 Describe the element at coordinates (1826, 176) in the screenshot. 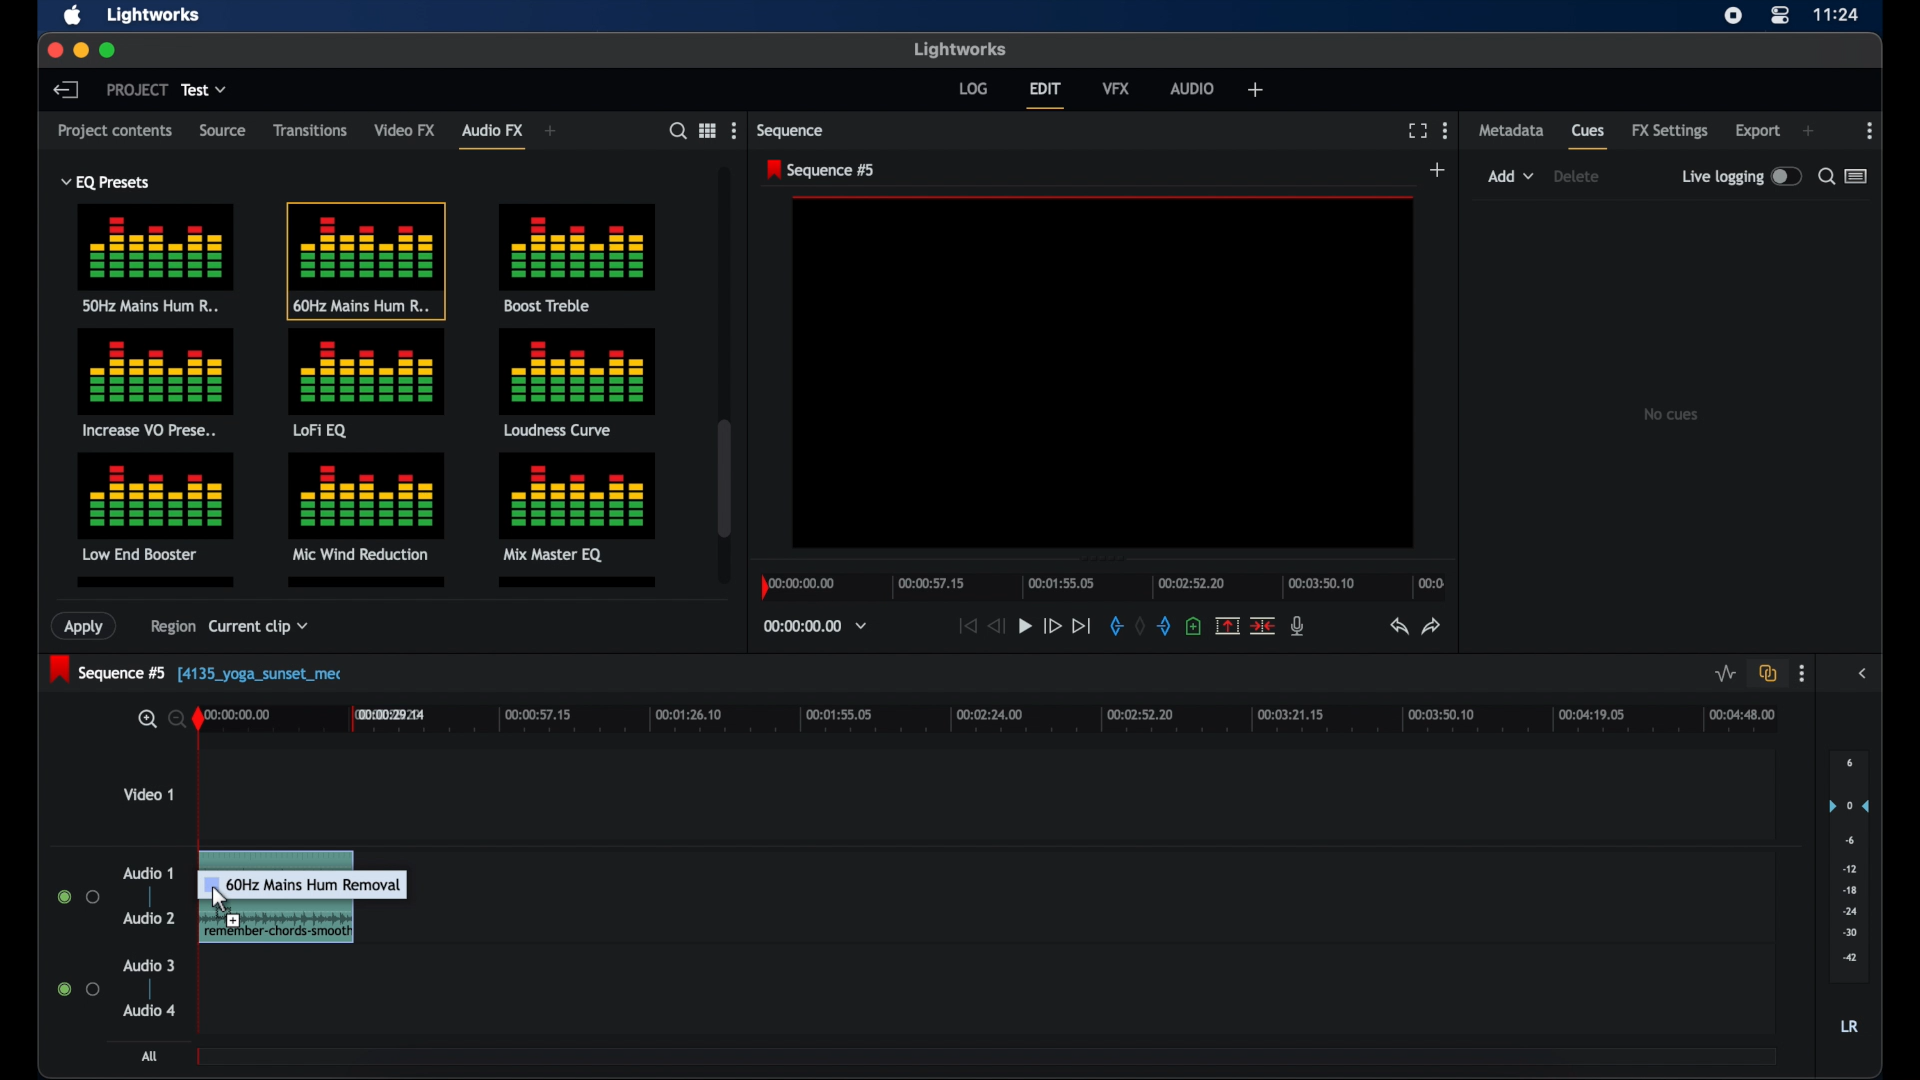

I see `search` at that location.